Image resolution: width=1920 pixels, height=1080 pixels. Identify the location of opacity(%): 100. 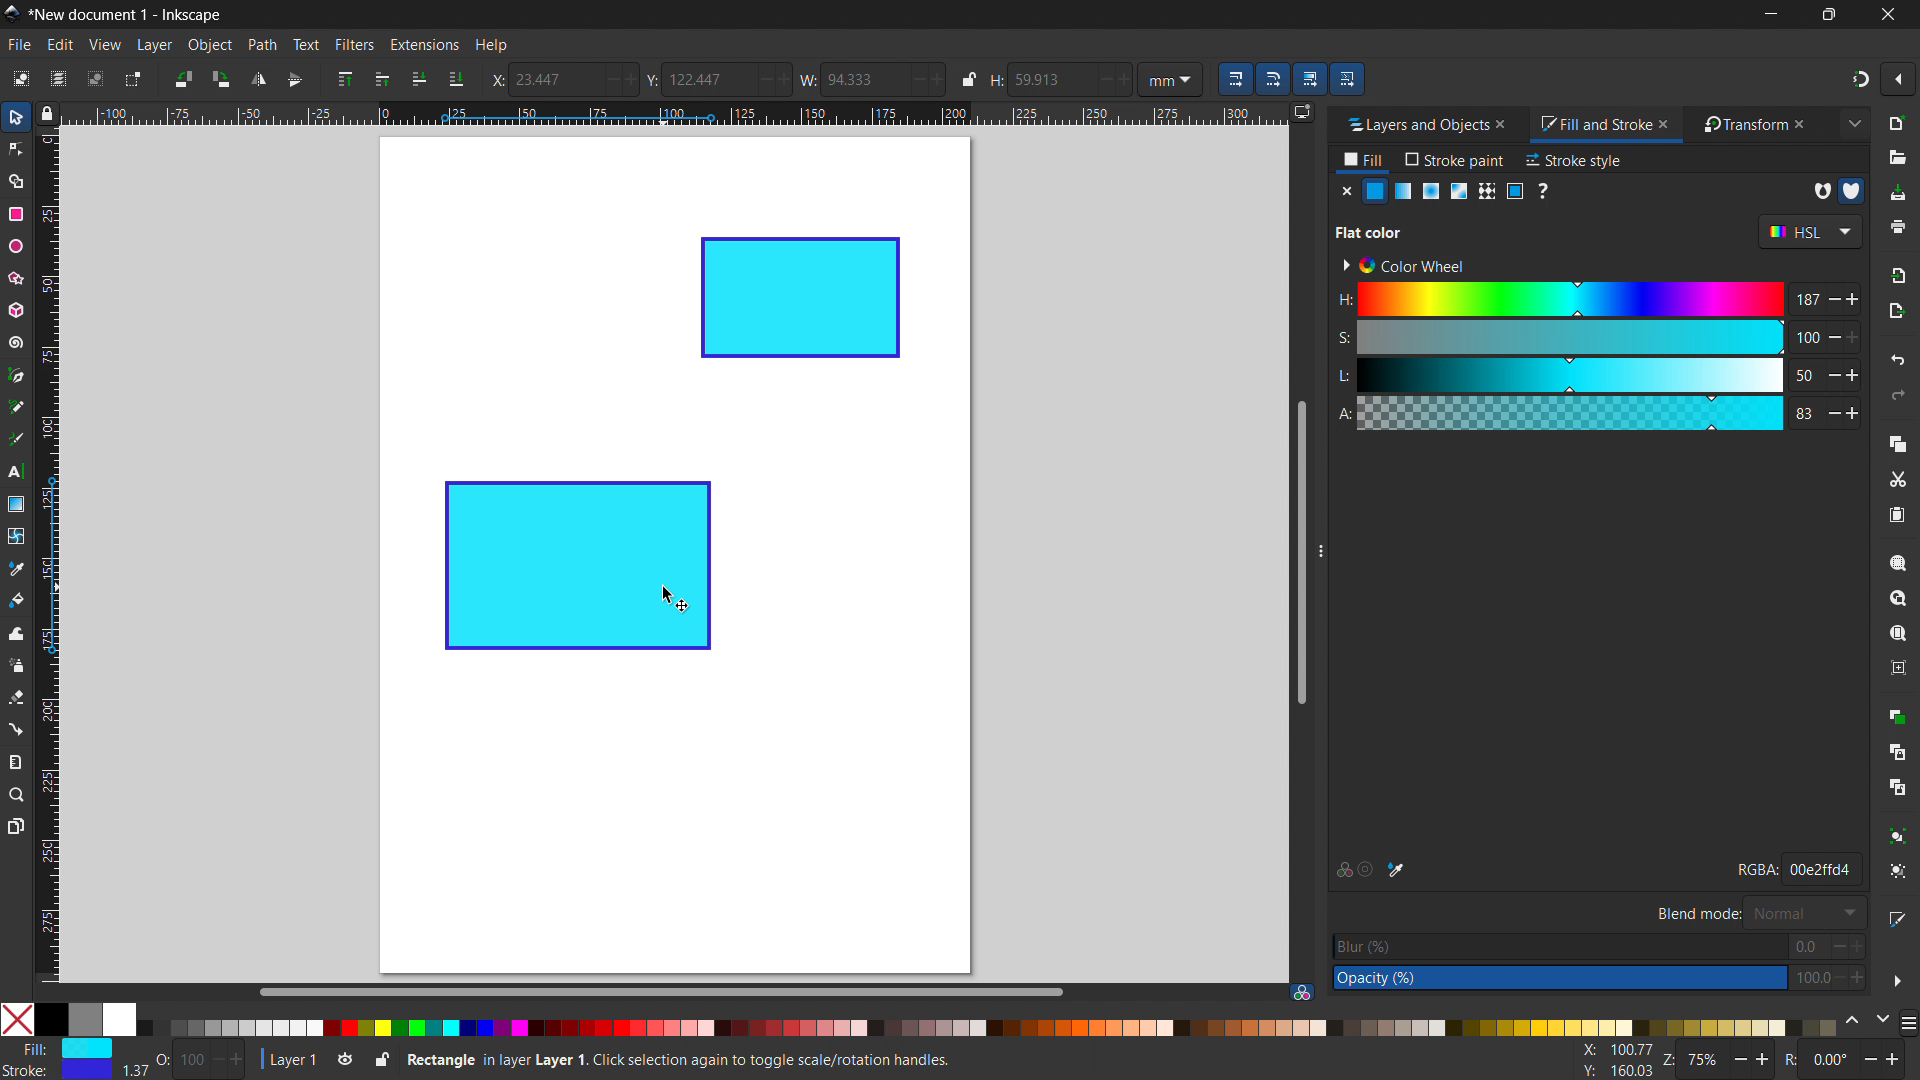
(1599, 979).